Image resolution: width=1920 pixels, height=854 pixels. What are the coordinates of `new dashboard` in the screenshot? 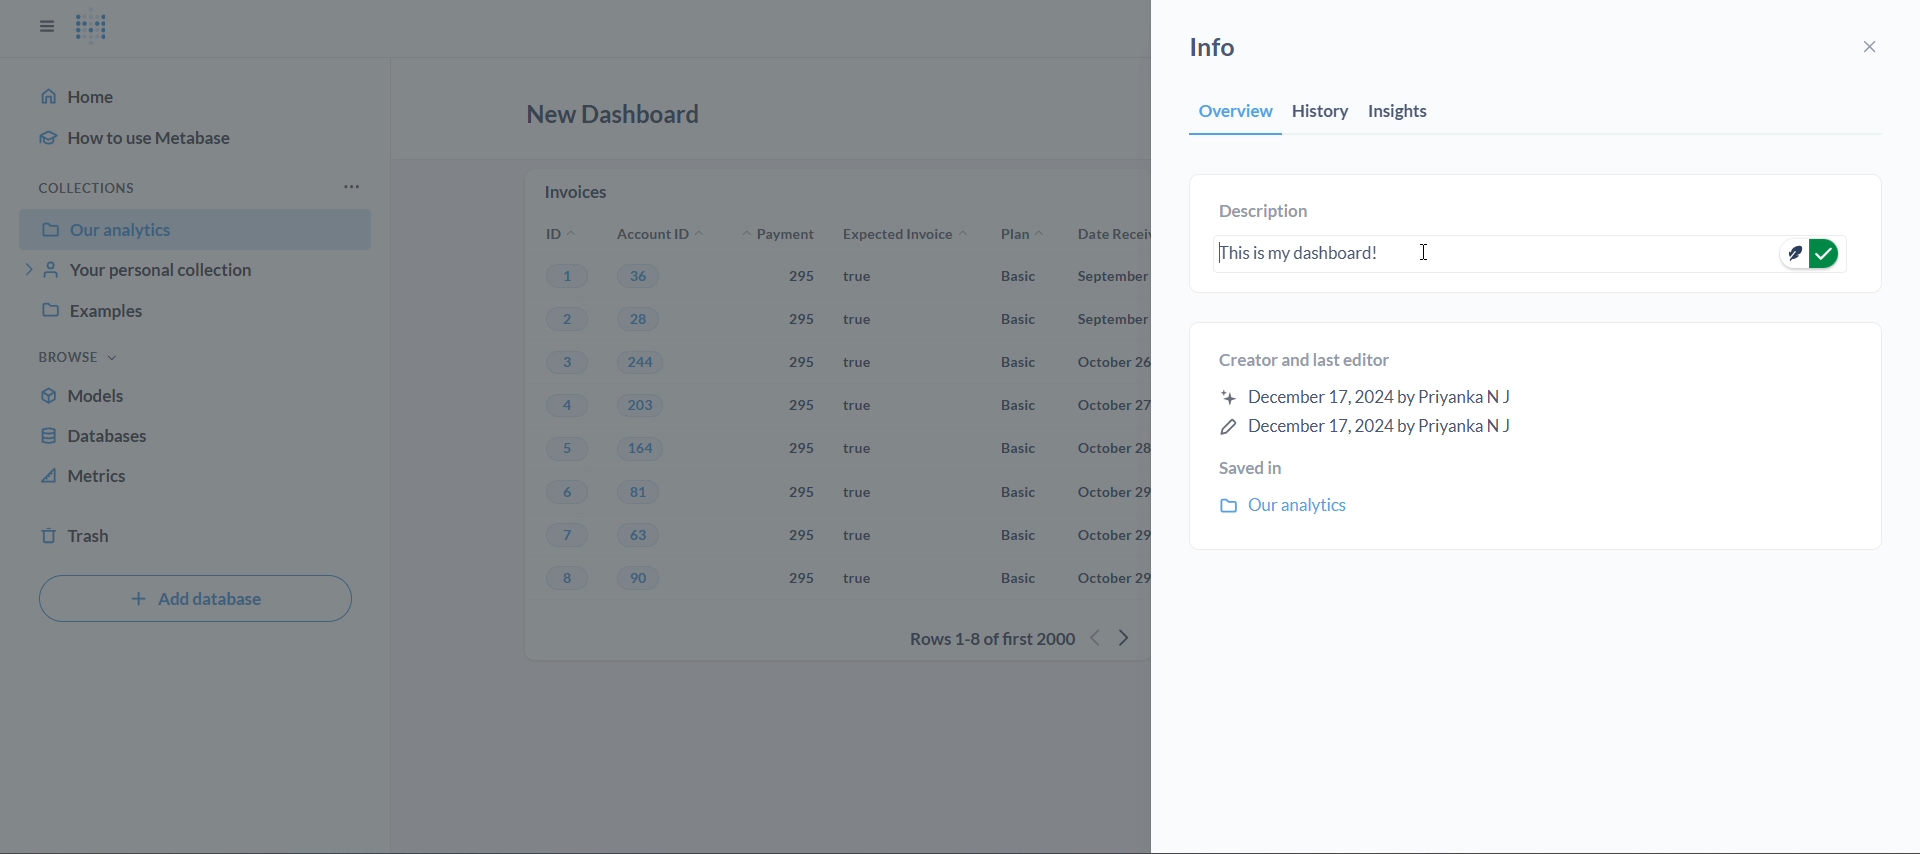 It's located at (619, 120).